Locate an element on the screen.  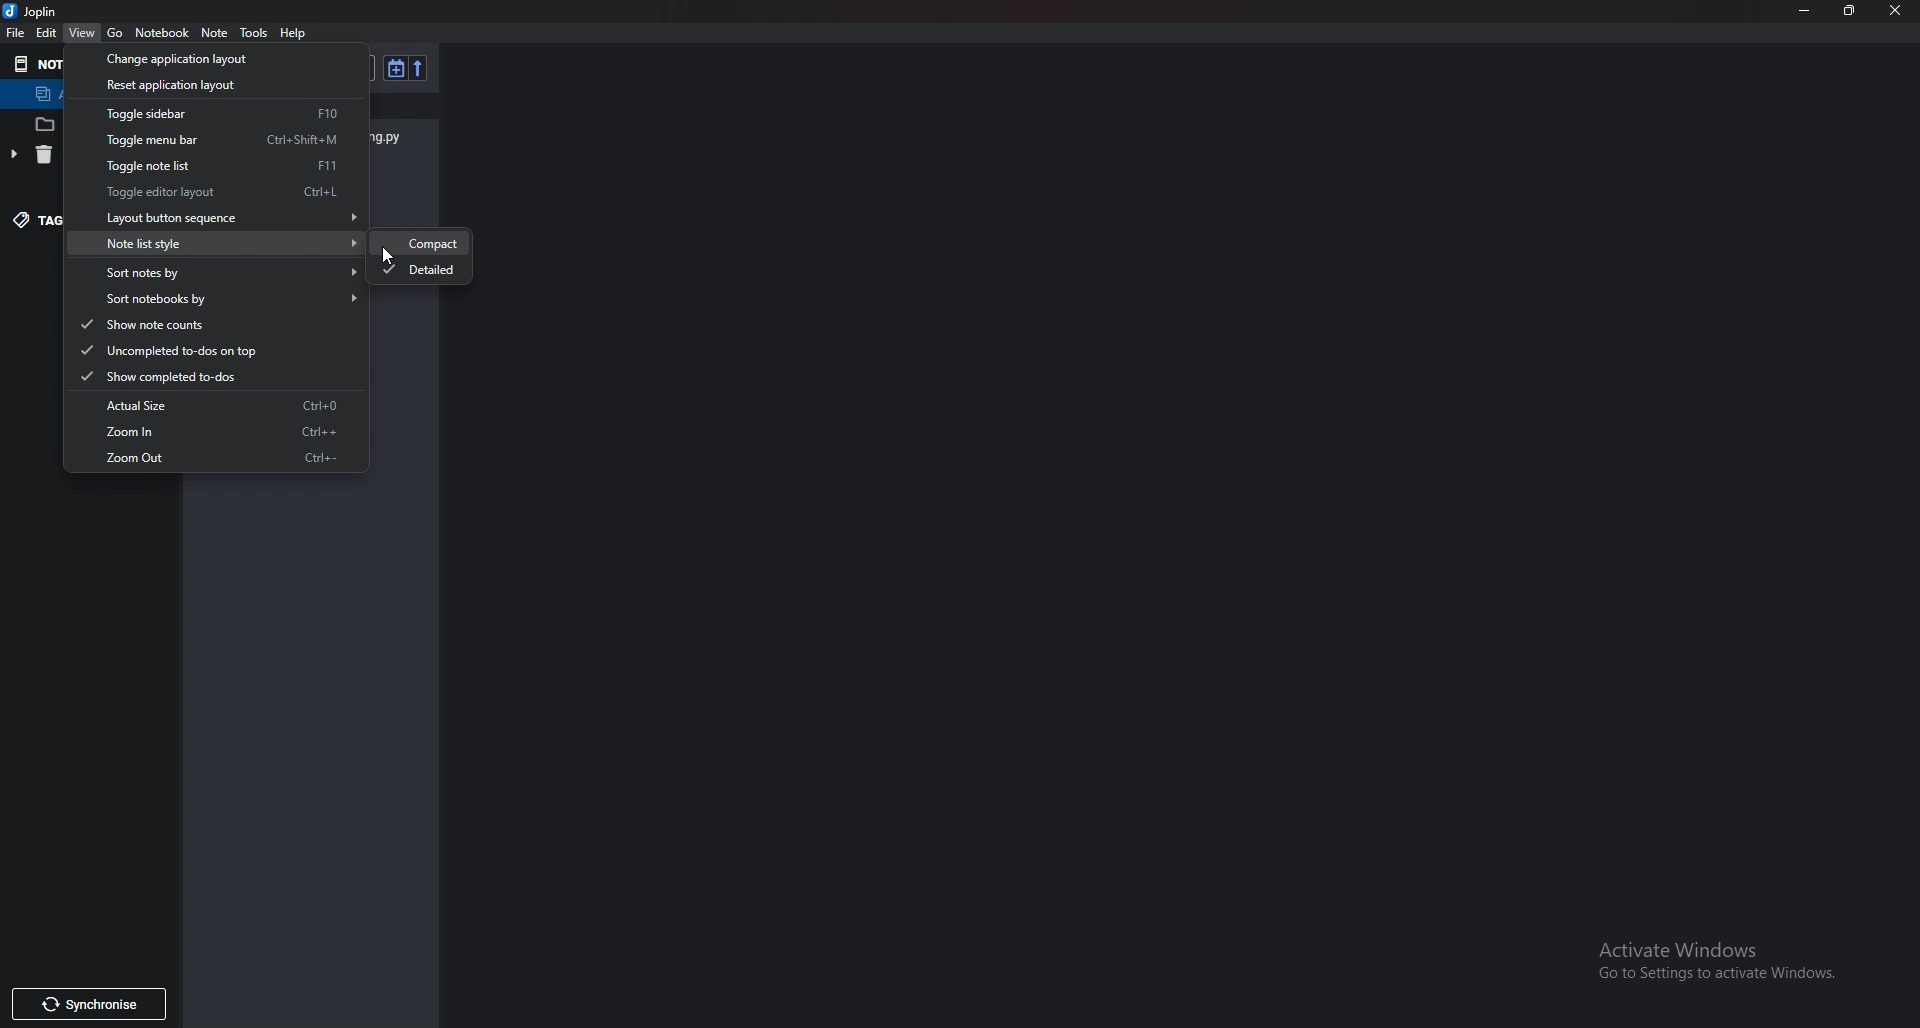
Cursor is located at coordinates (384, 254).